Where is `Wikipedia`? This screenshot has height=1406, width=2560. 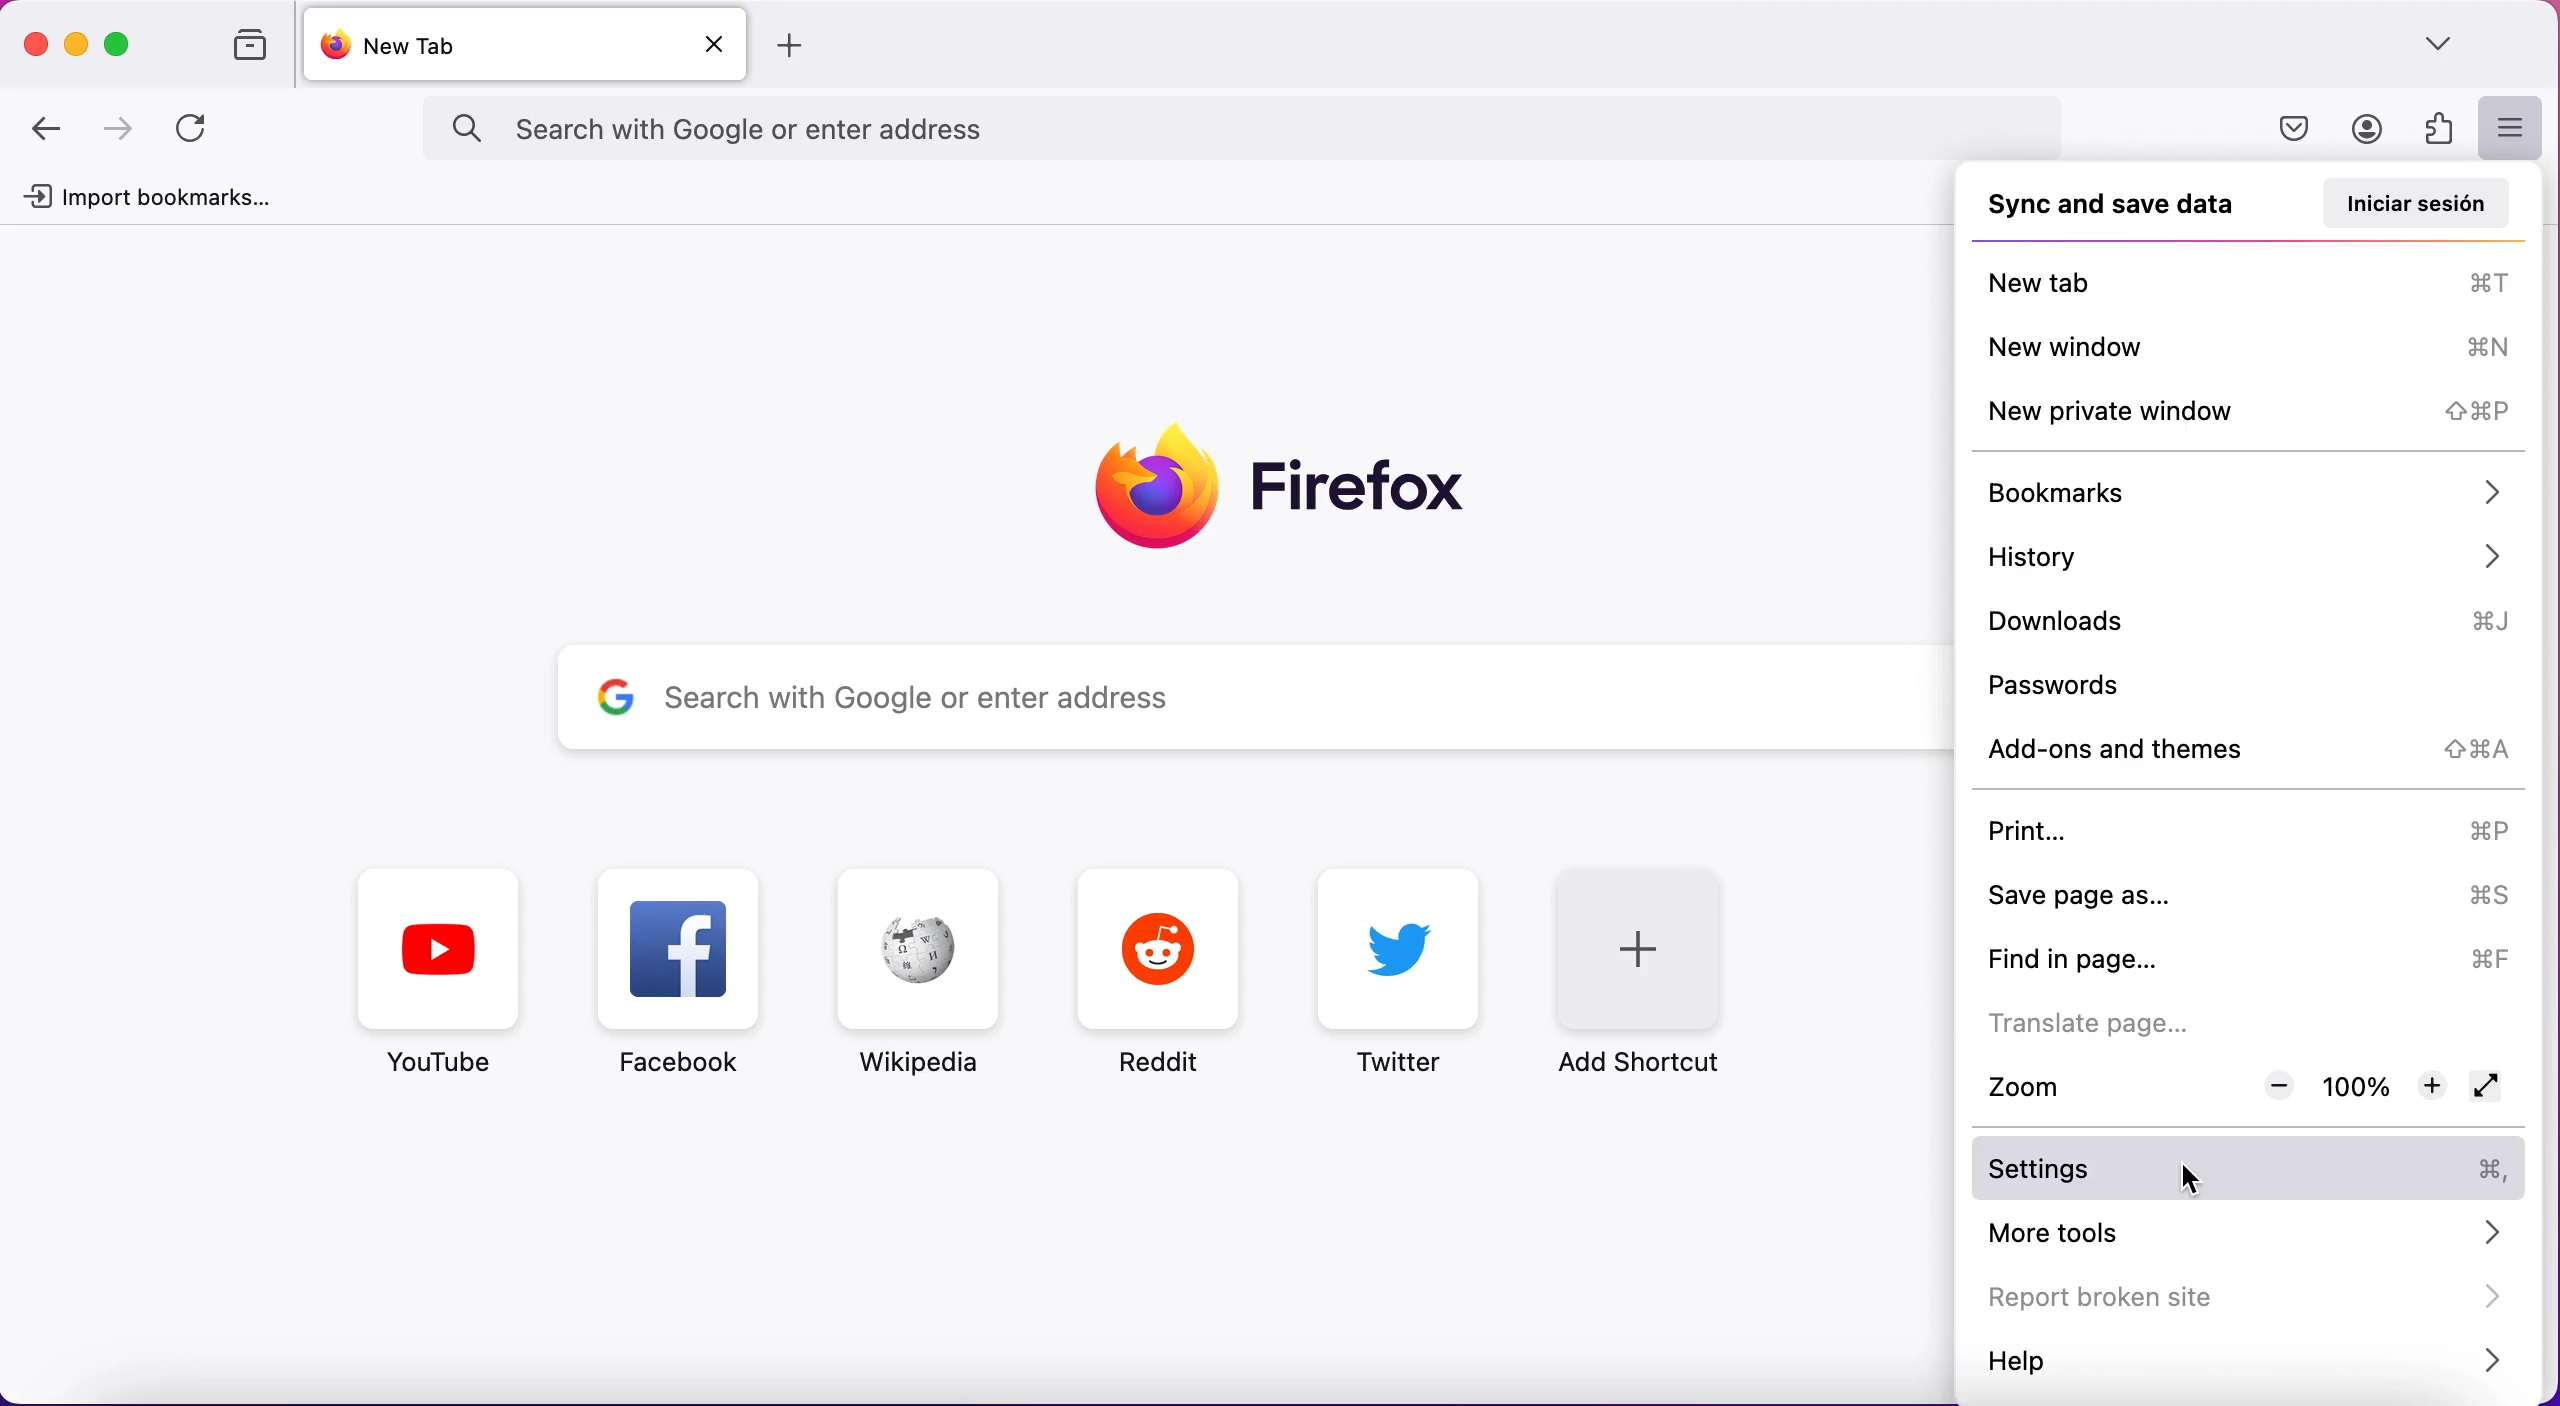
Wikipedia is located at coordinates (913, 973).